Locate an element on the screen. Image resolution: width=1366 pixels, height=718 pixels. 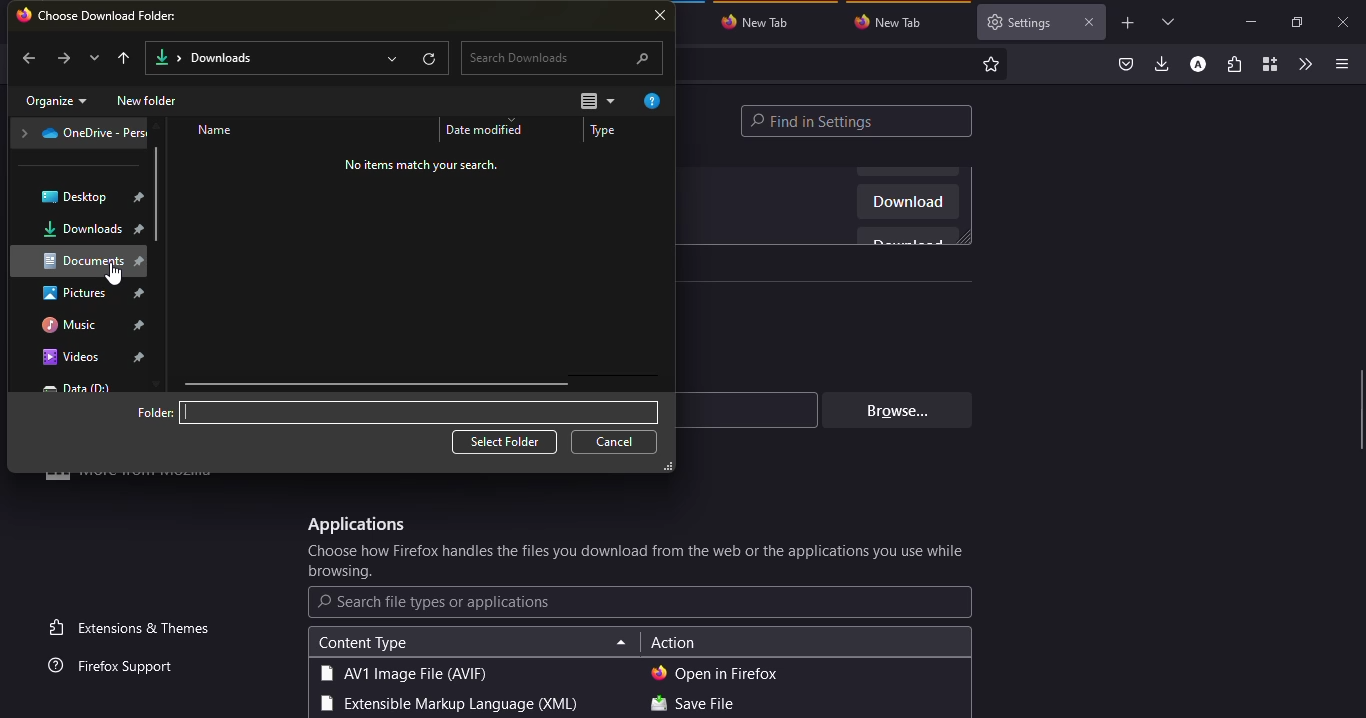
apps is located at coordinates (354, 525).